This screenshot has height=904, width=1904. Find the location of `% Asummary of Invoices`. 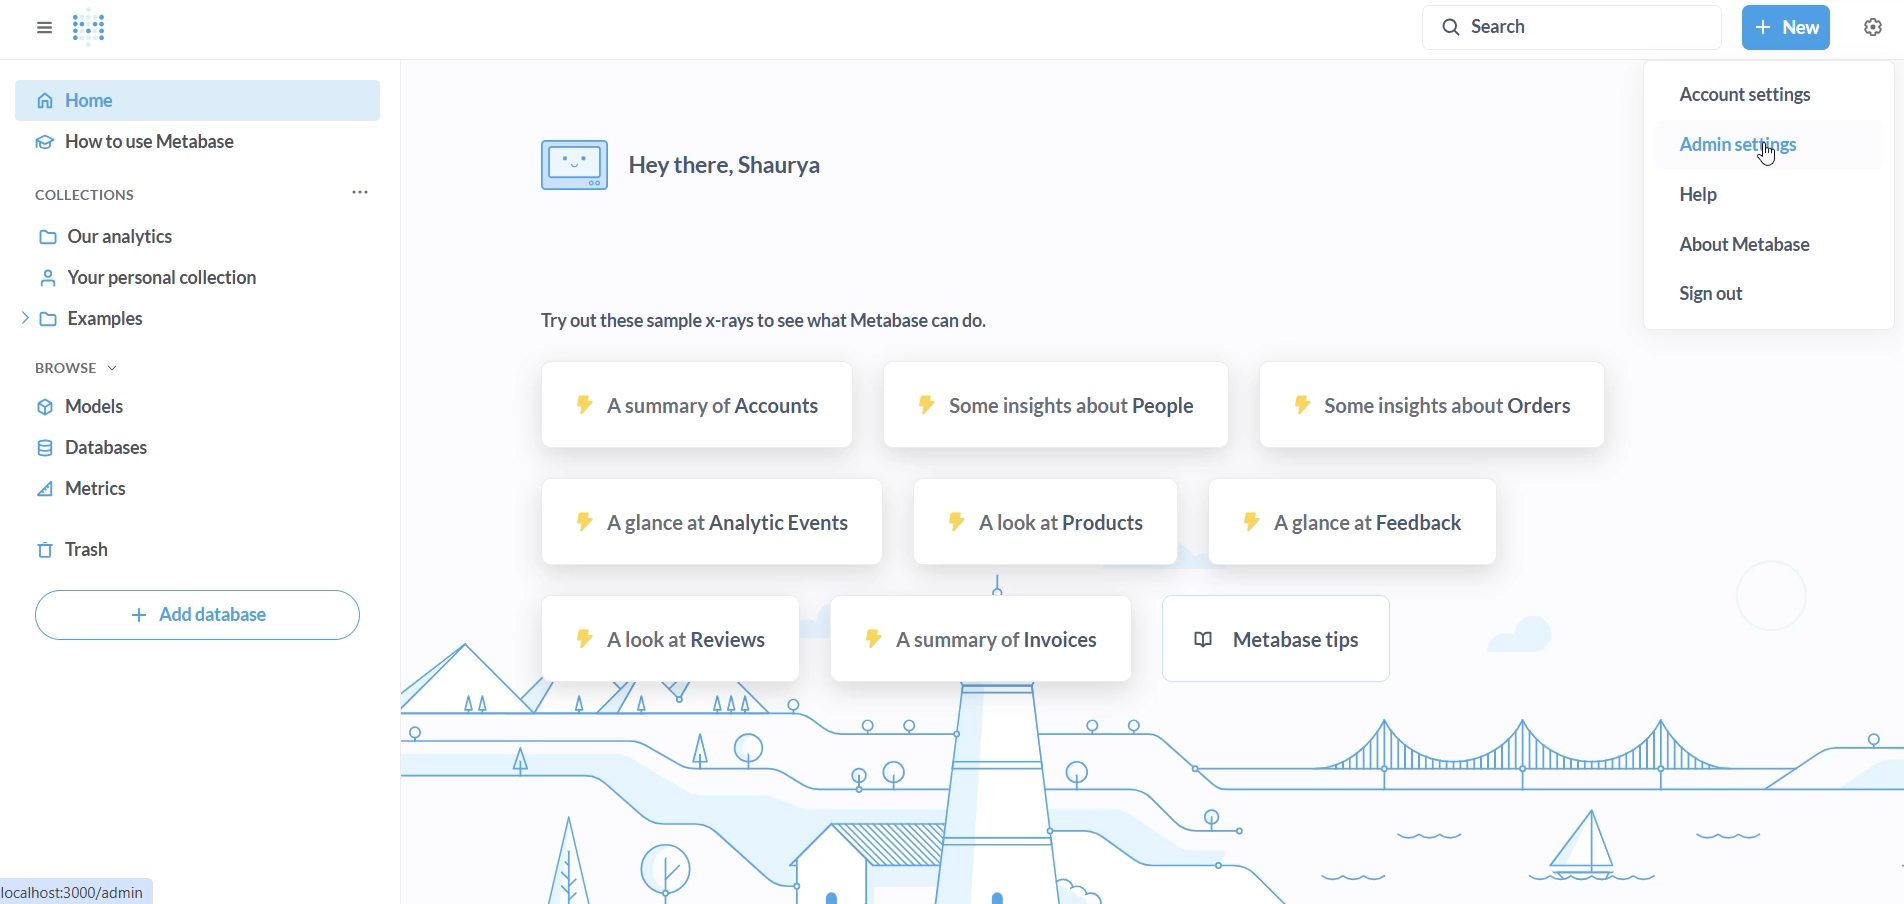

% Asummary of Invoices is located at coordinates (984, 640).